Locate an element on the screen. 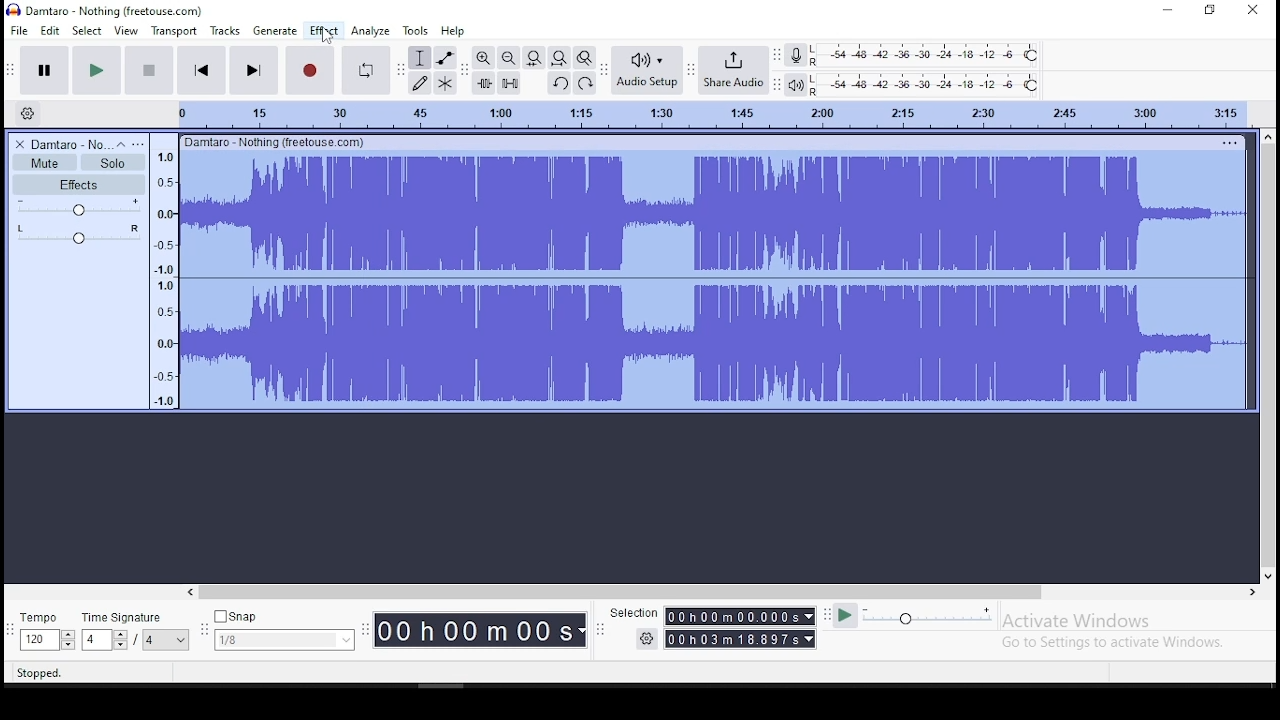 The image size is (1280, 720).  is located at coordinates (690, 70).